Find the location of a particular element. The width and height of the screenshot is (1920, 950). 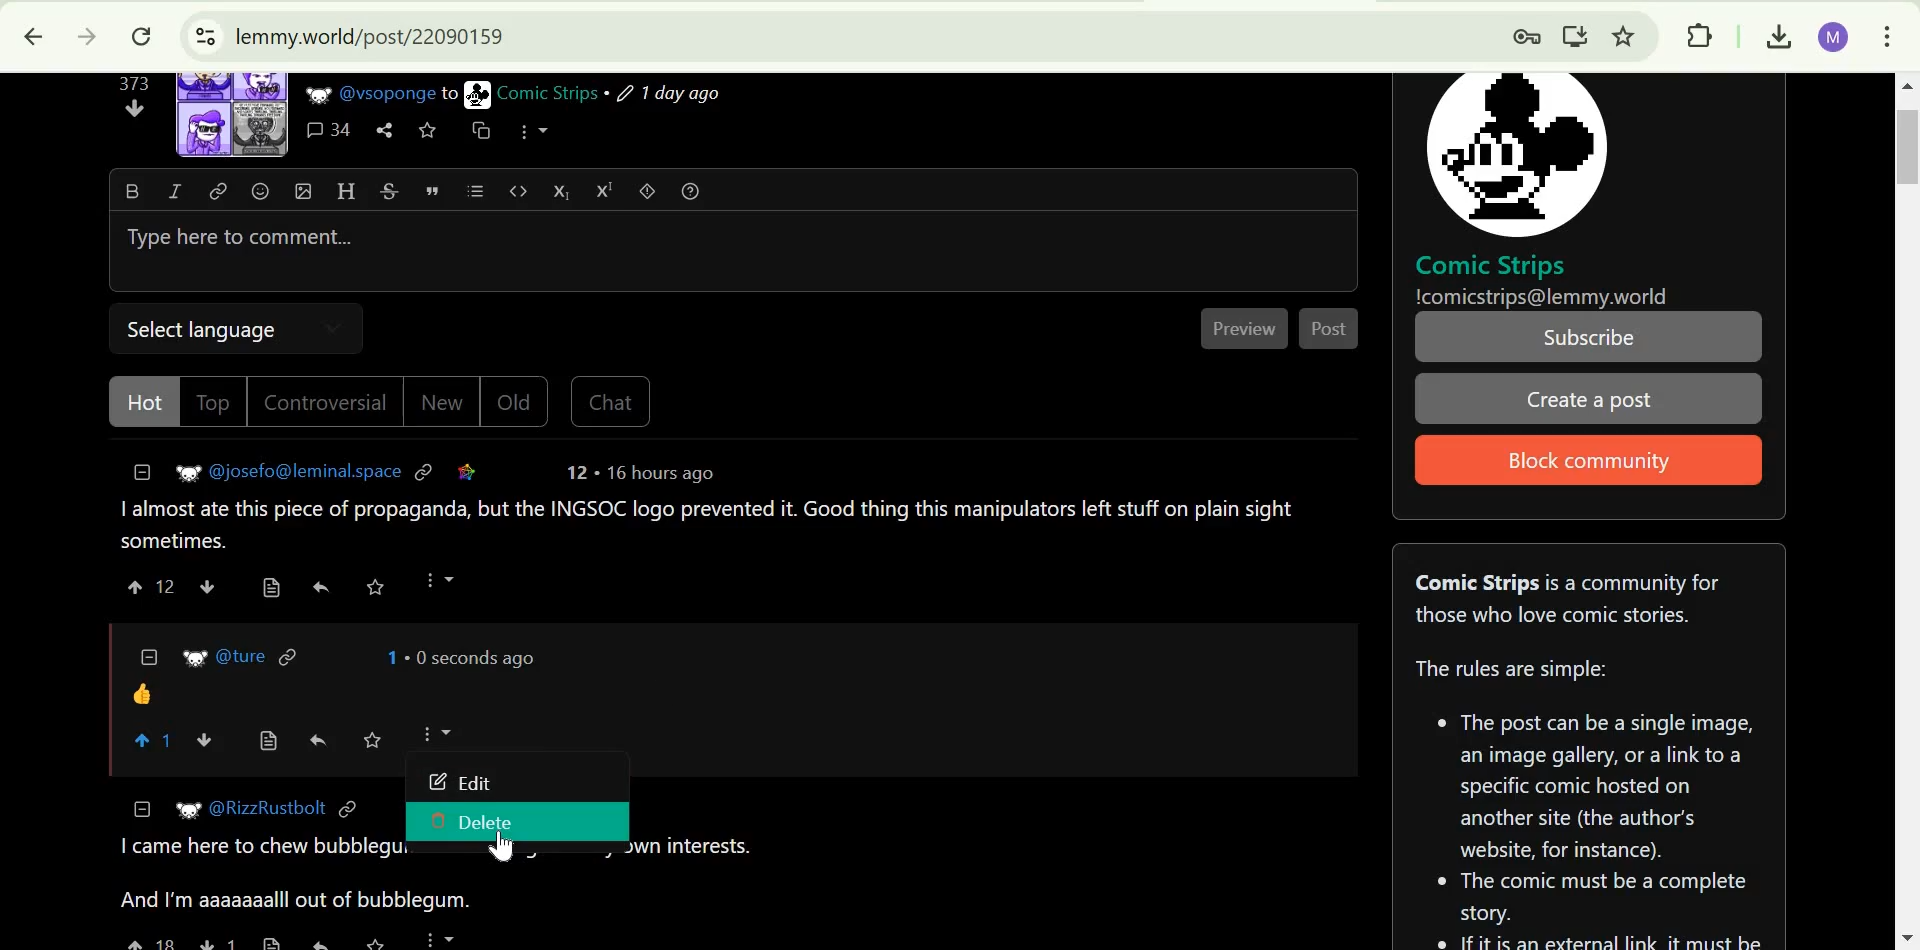

quote is located at coordinates (433, 190).